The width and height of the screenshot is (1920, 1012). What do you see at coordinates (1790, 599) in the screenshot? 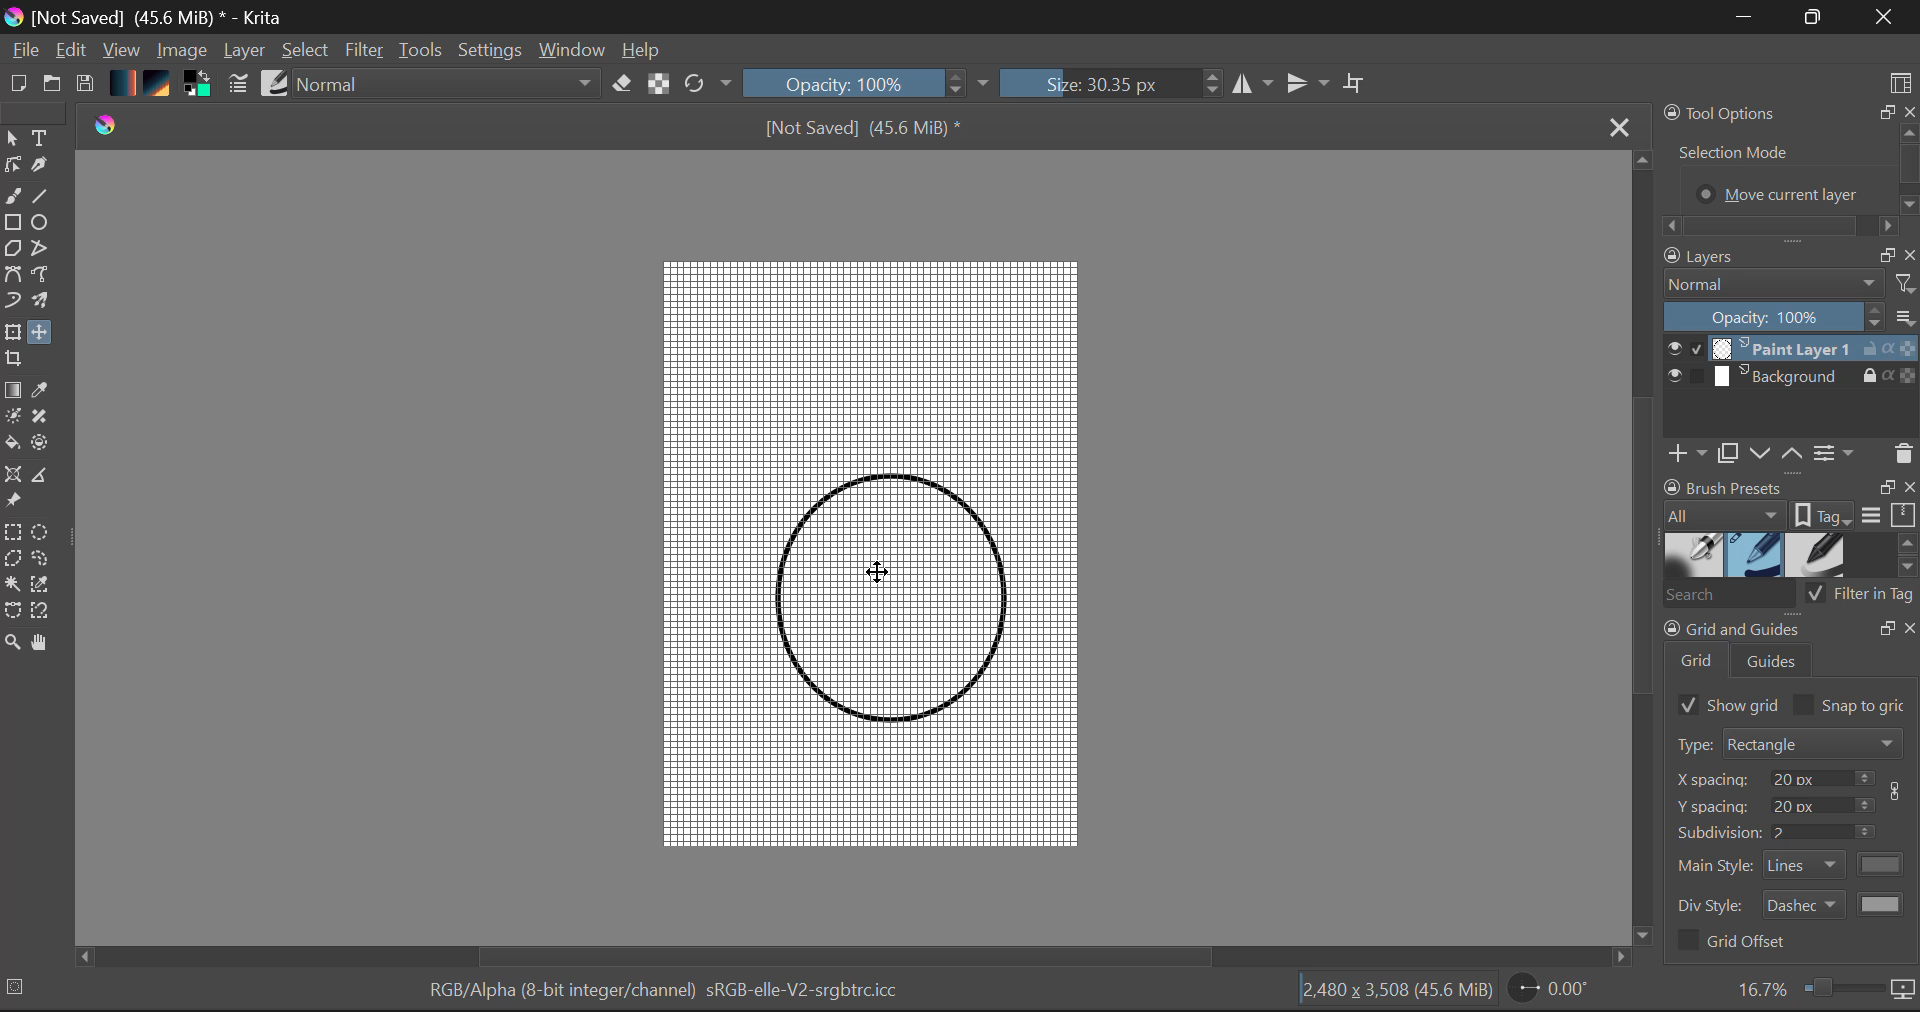
I see `Brush Presets Search` at bounding box center [1790, 599].